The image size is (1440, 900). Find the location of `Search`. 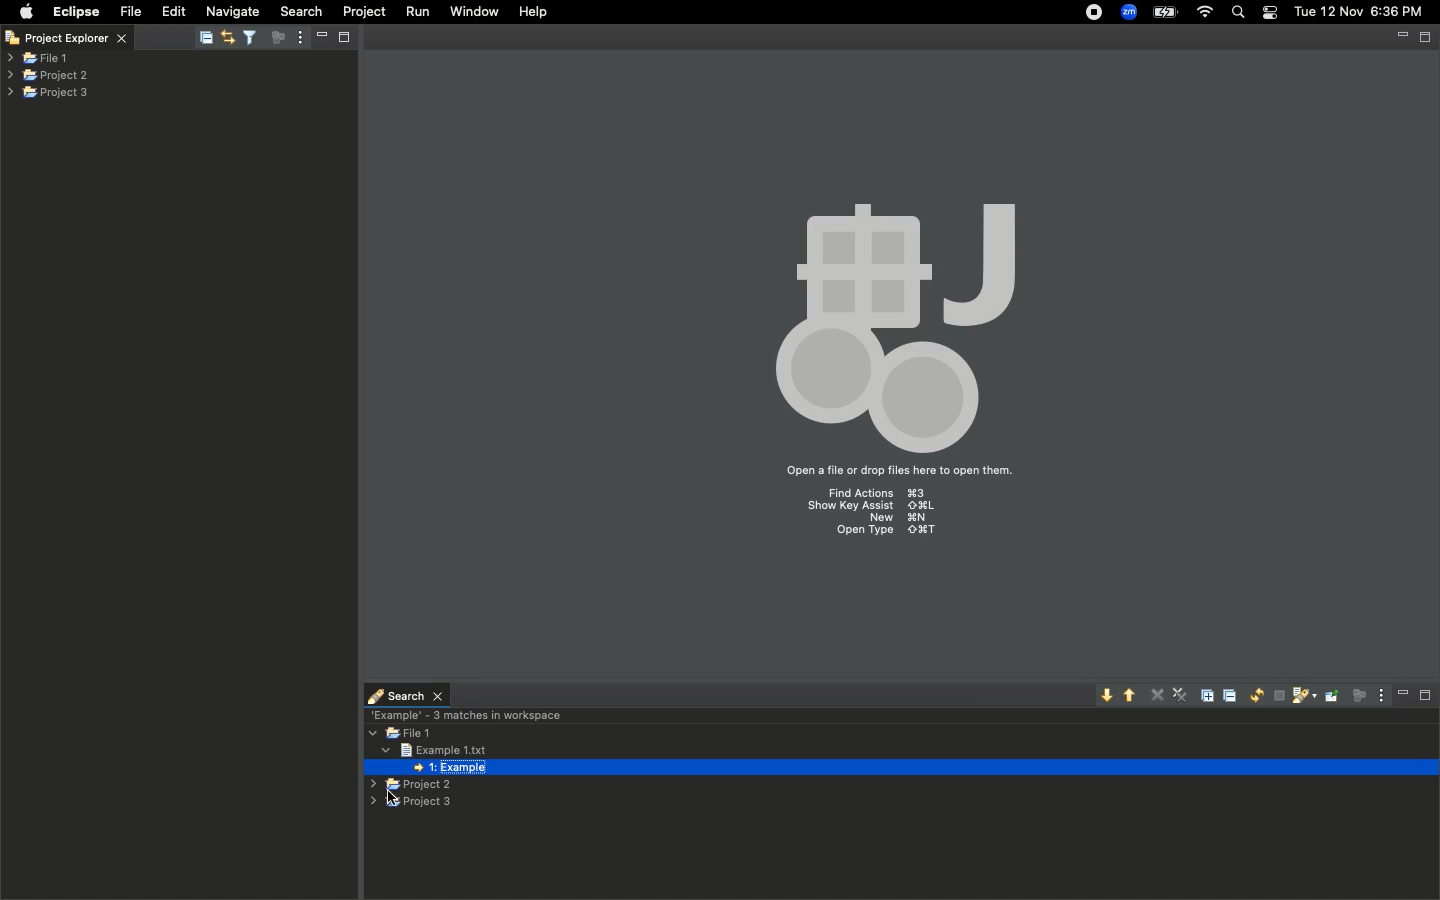

Search is located at coordinates (1239, 14).